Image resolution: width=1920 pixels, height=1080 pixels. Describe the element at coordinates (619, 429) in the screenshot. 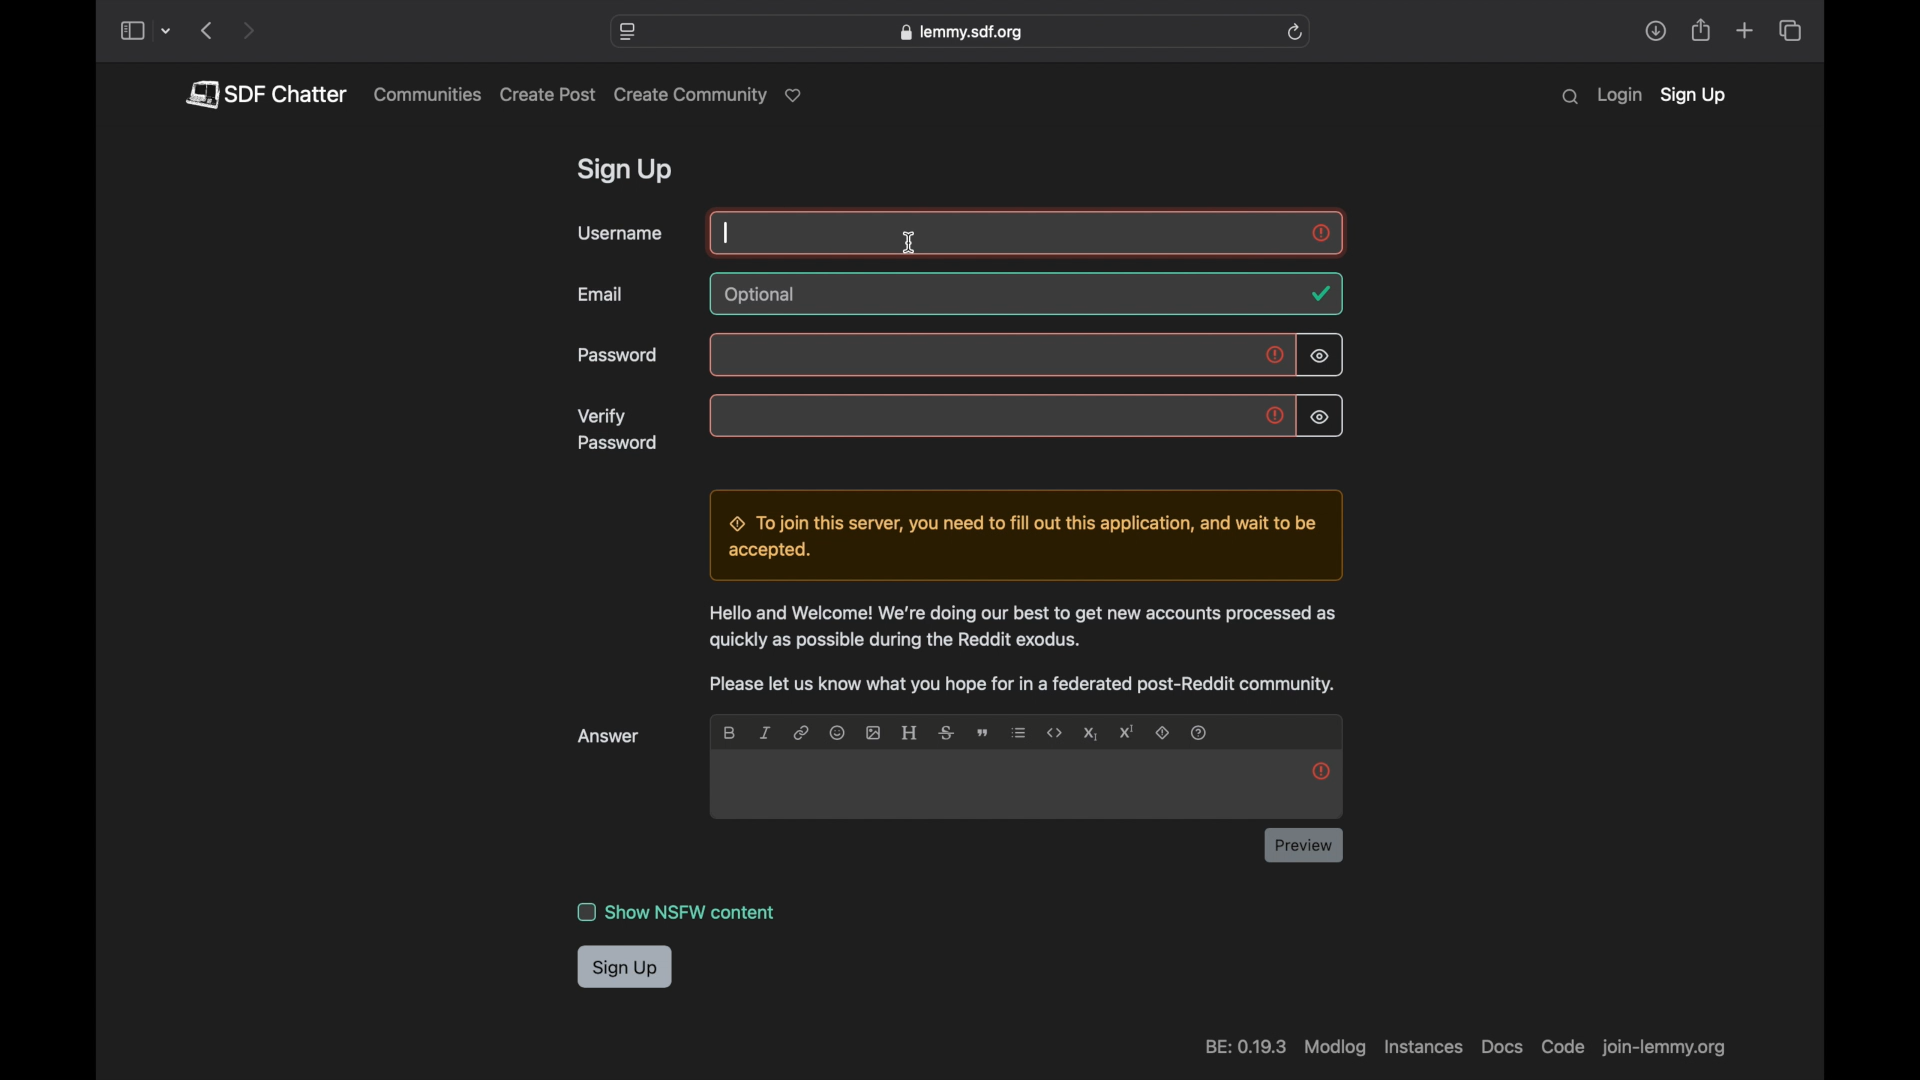

I see `verify password` at that location.